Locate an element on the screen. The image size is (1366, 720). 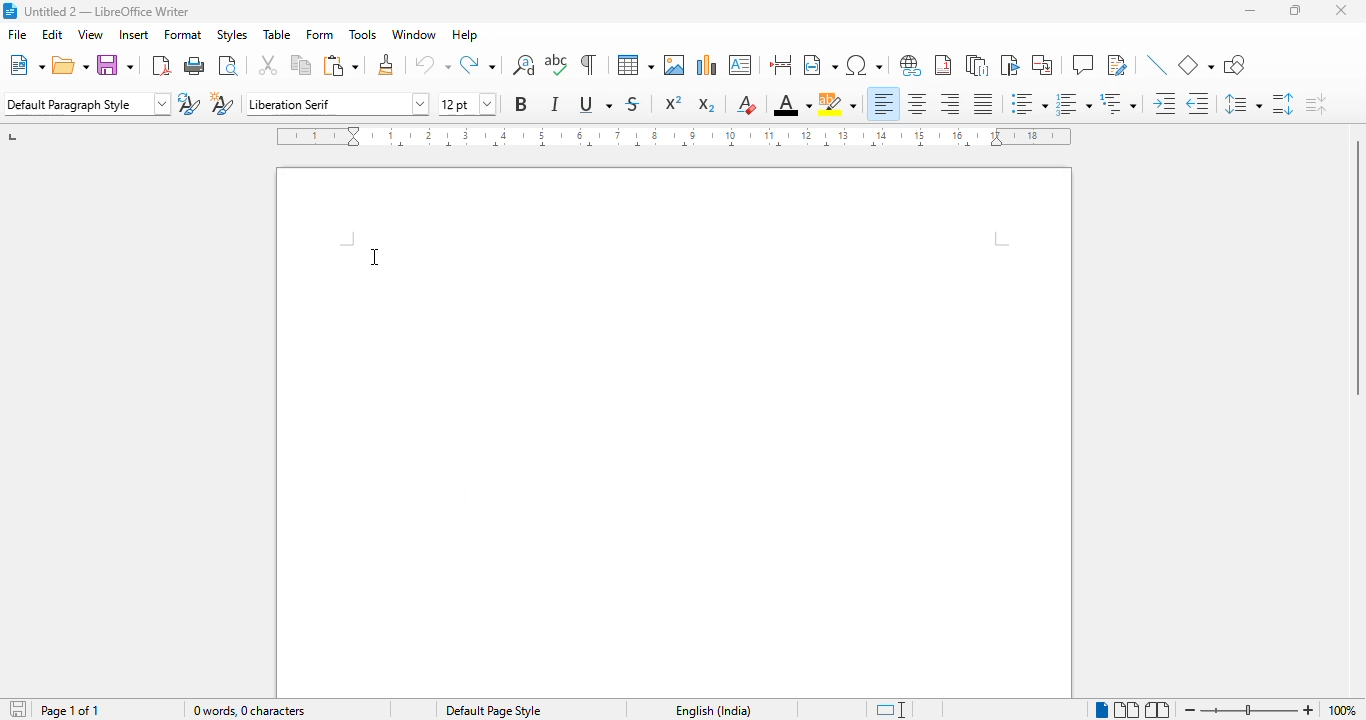
insert field is located at coordinates (820, 63).